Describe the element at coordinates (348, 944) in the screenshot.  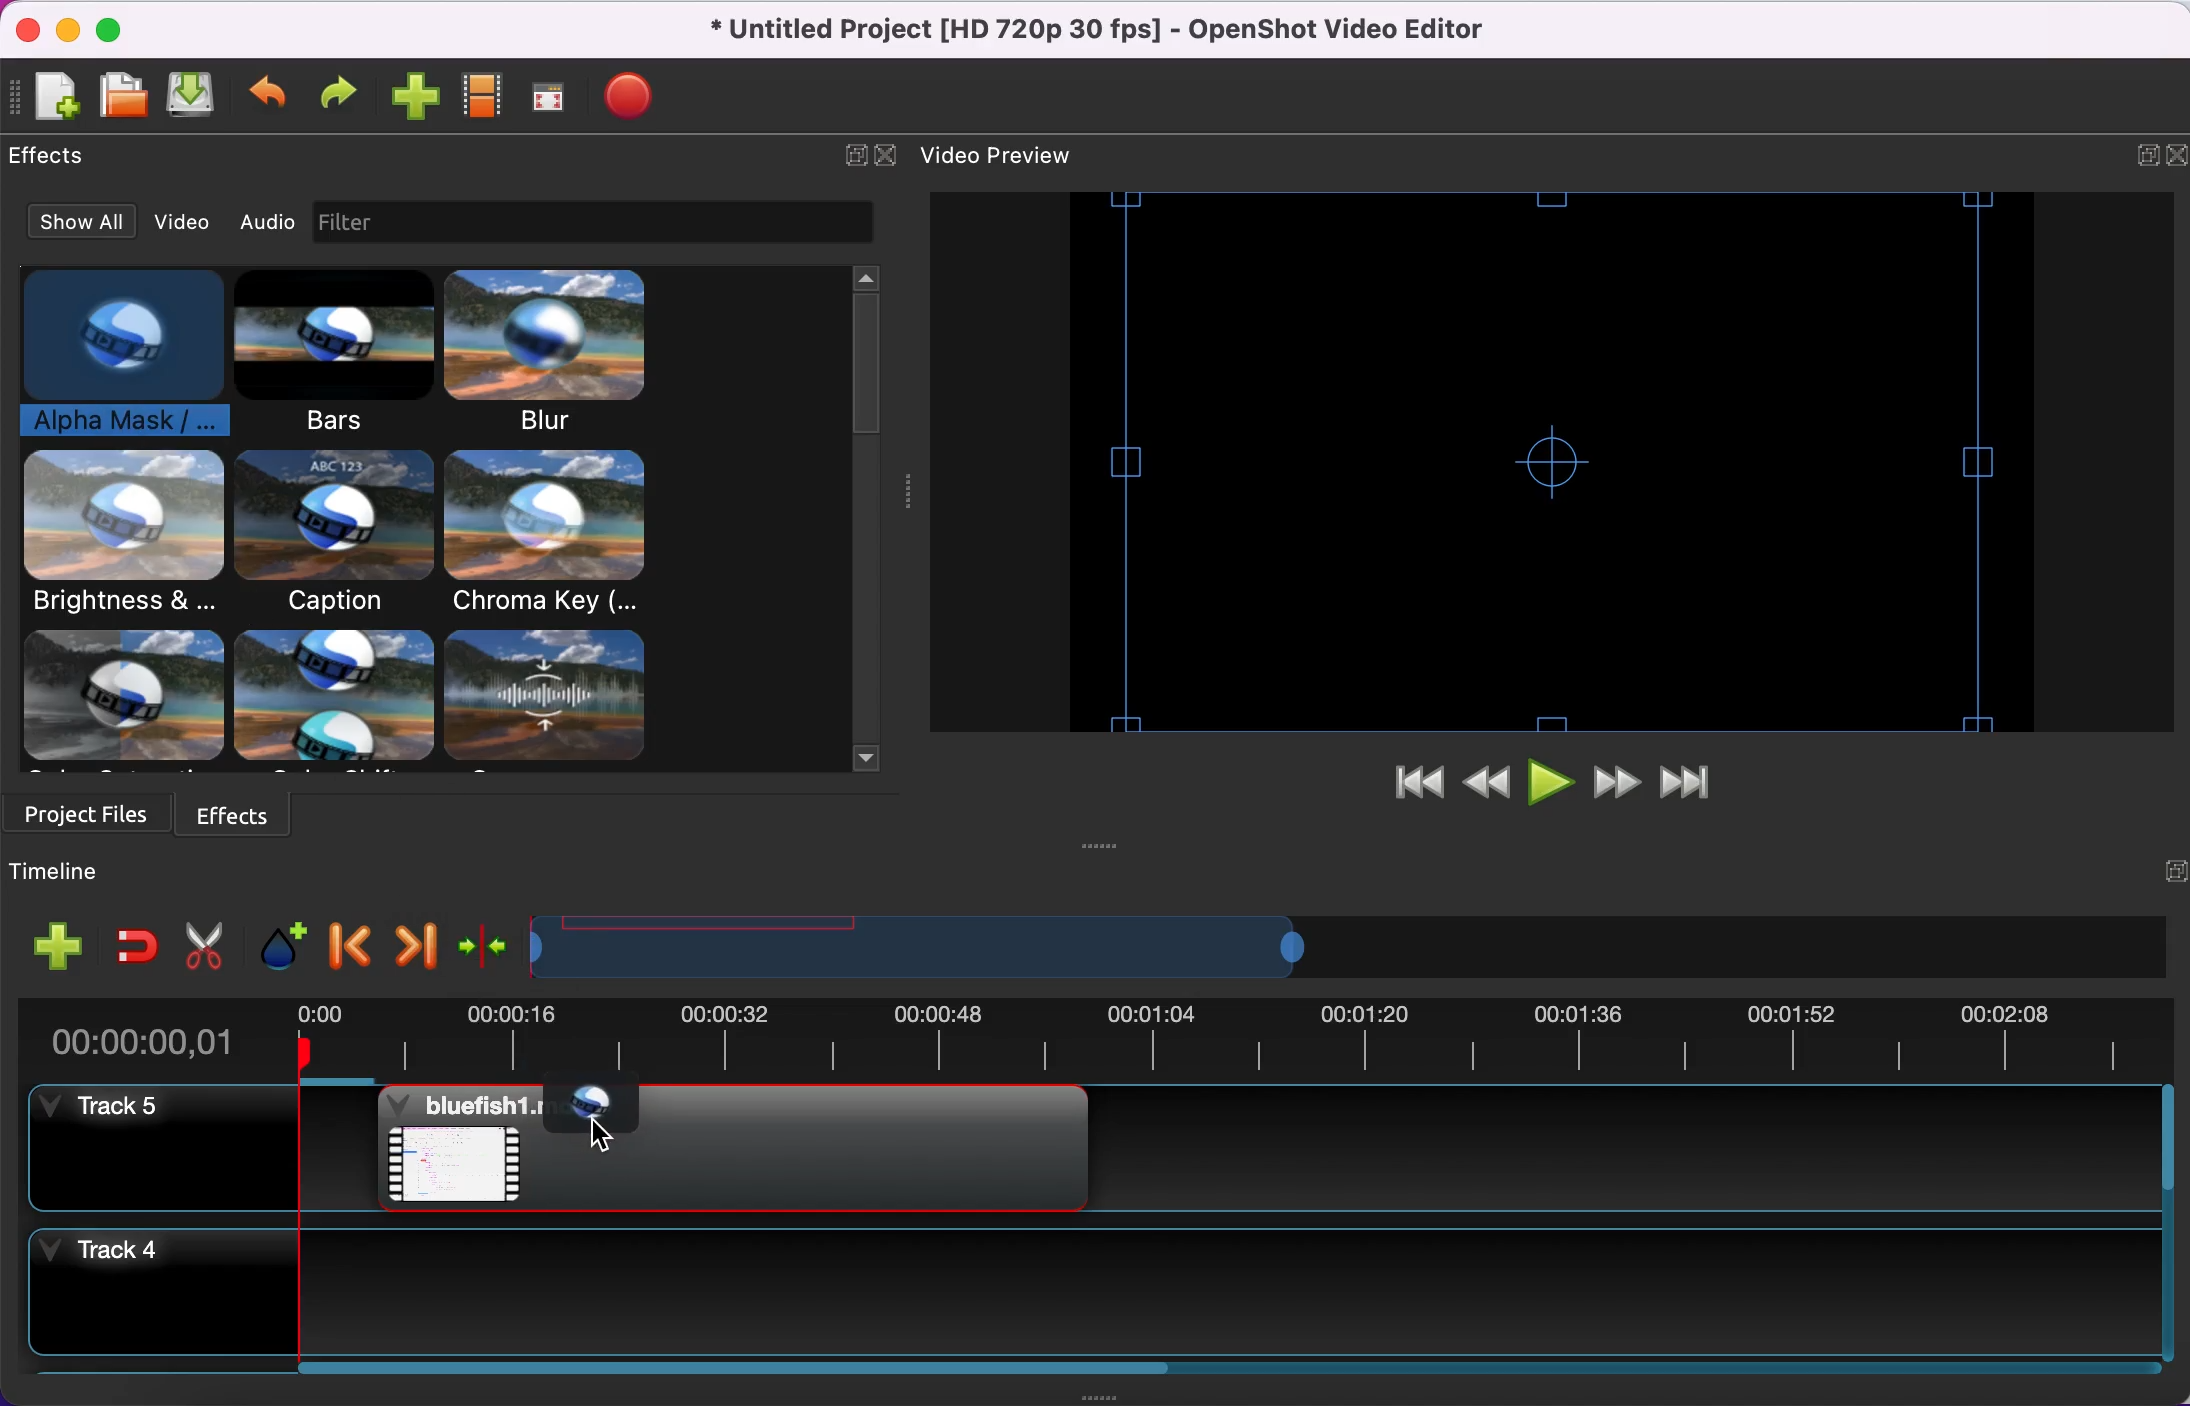
I see `previous marker` at that location.